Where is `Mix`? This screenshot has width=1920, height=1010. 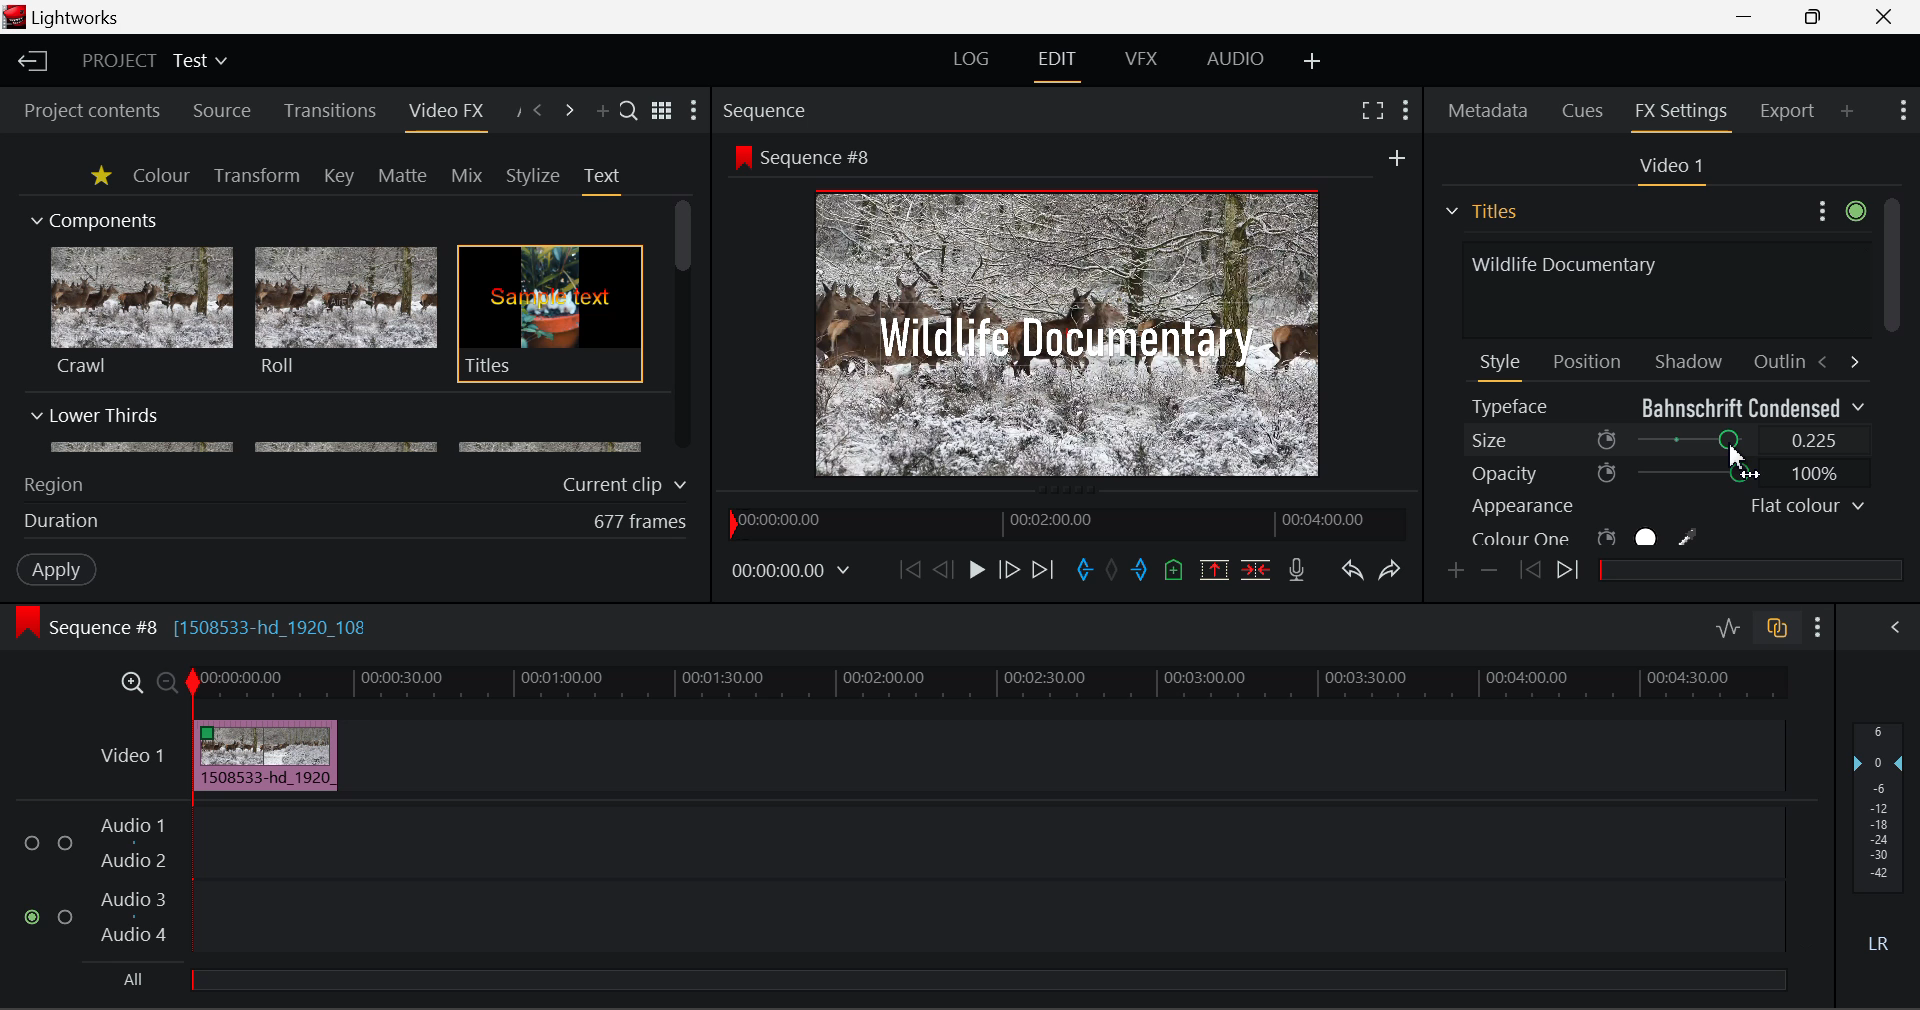 Mix is located at coordinates (466, 177).